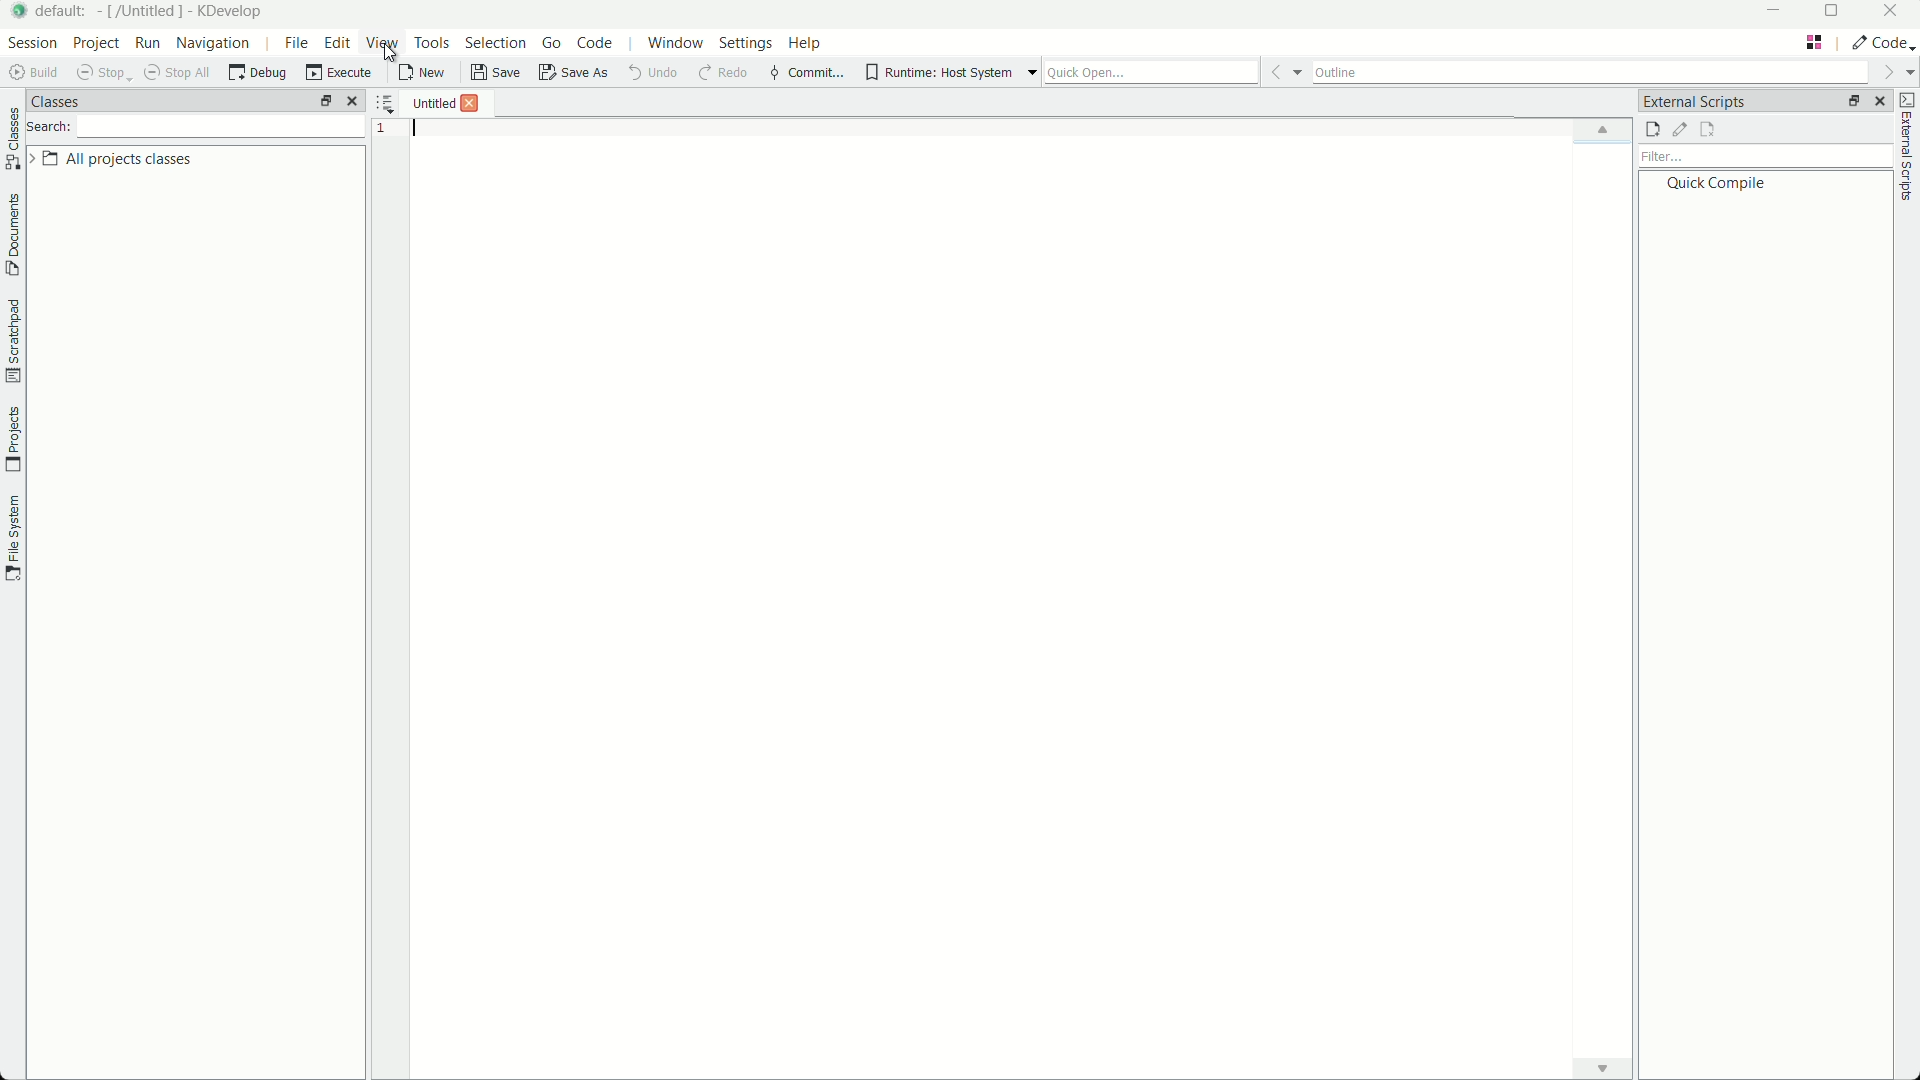 The height and width of the screenshot is (1080, 1920). What do you see at coordinates (720, 72) in the screenshot?
I see `redo` at bounding box center [720, 72].